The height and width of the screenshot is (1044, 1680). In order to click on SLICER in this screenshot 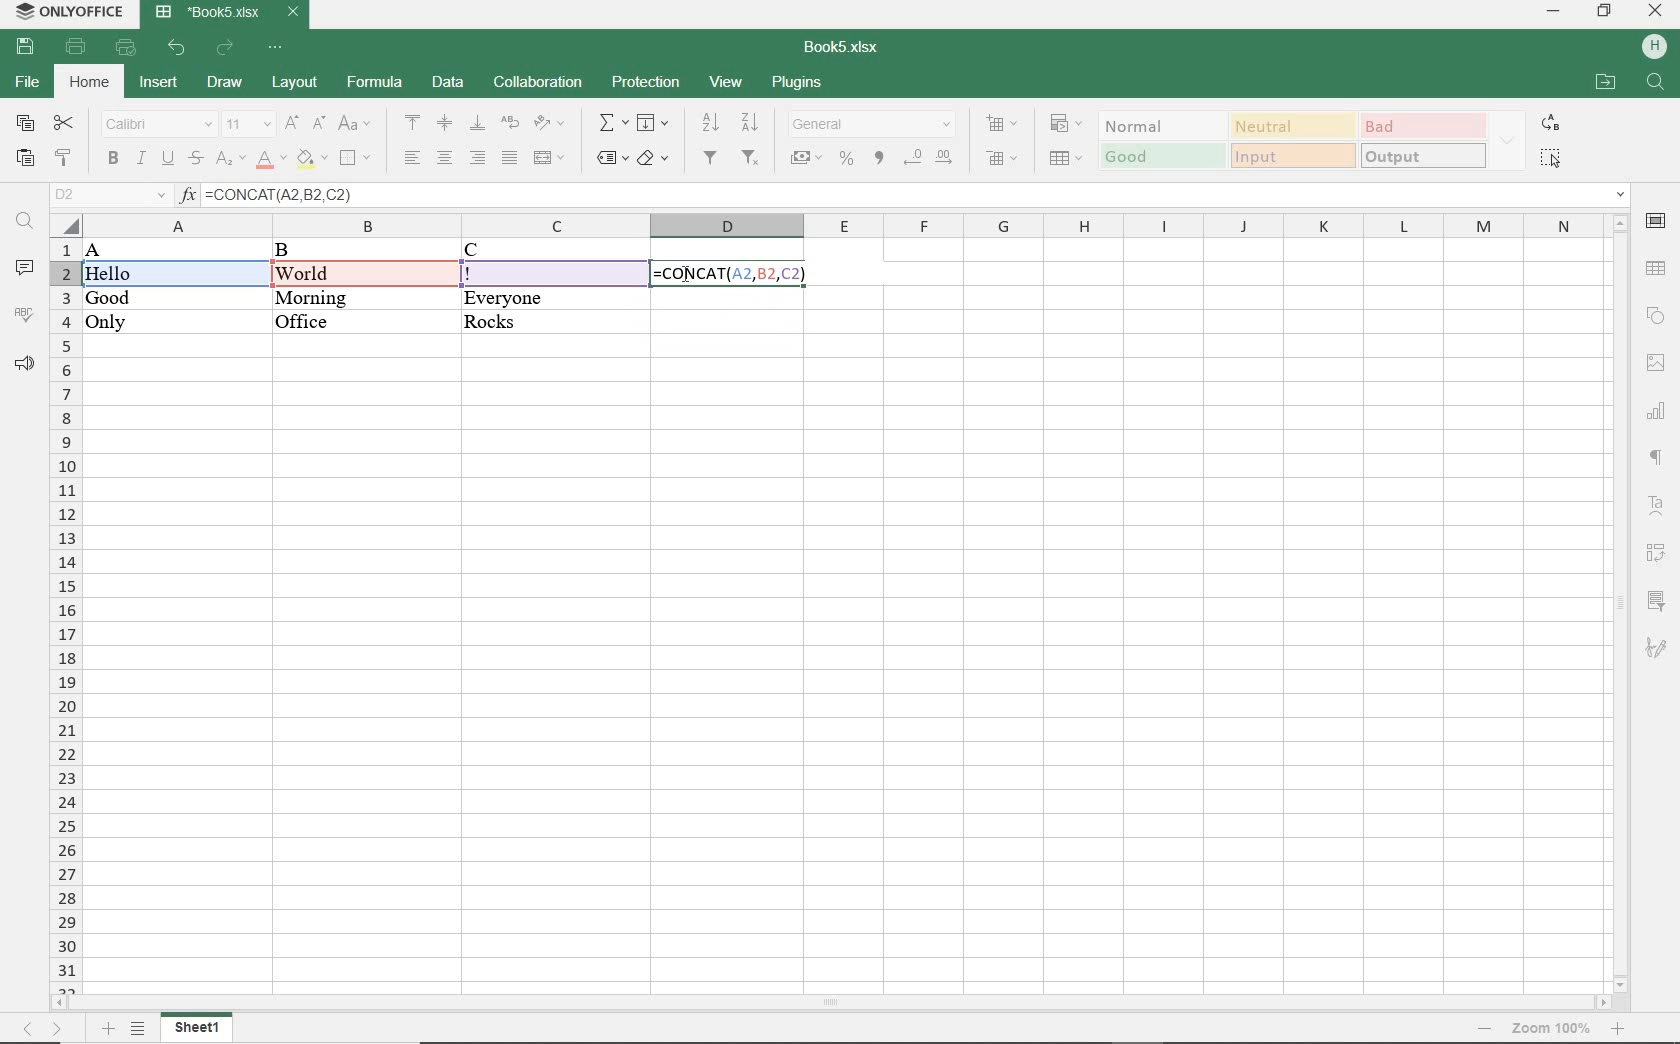, I will do `click(1656, 600)`.